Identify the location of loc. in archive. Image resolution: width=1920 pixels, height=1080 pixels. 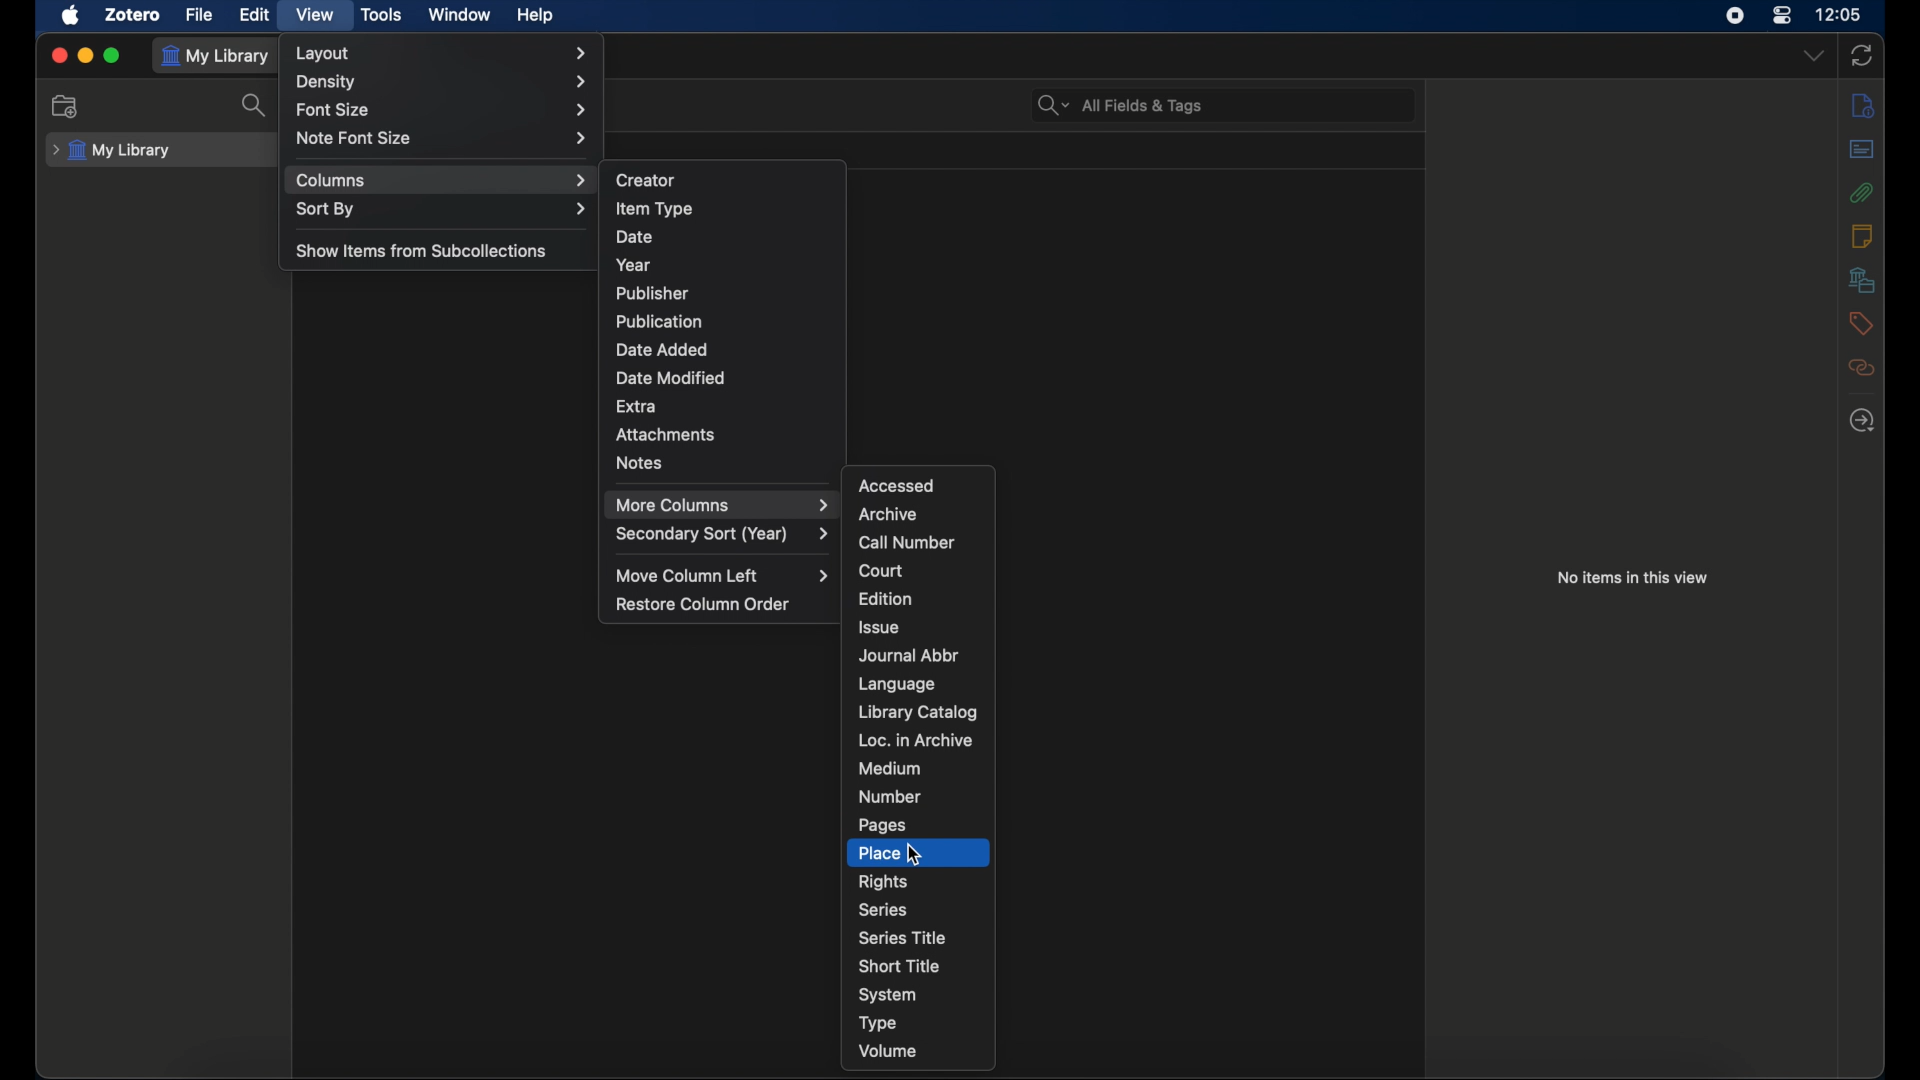
(916, 740).